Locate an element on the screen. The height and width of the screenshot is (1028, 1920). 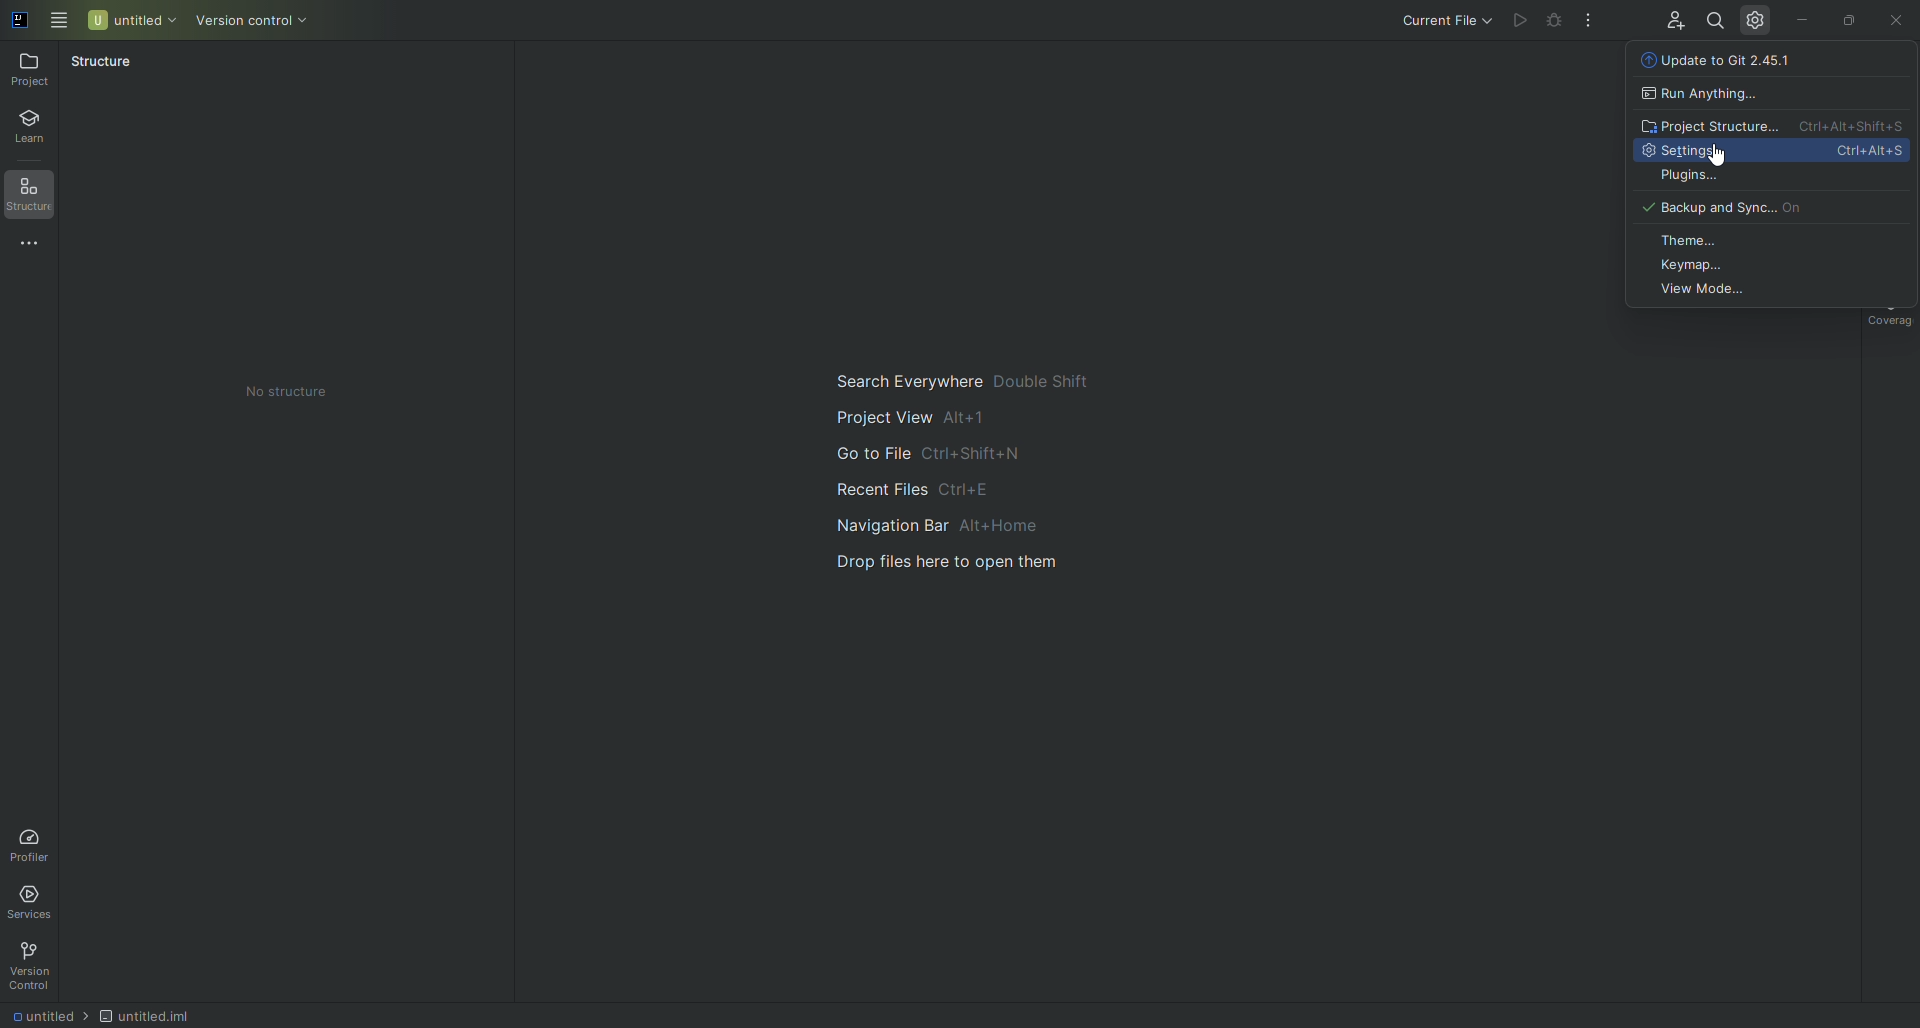
Theme is located at coordinates (1775, 240).